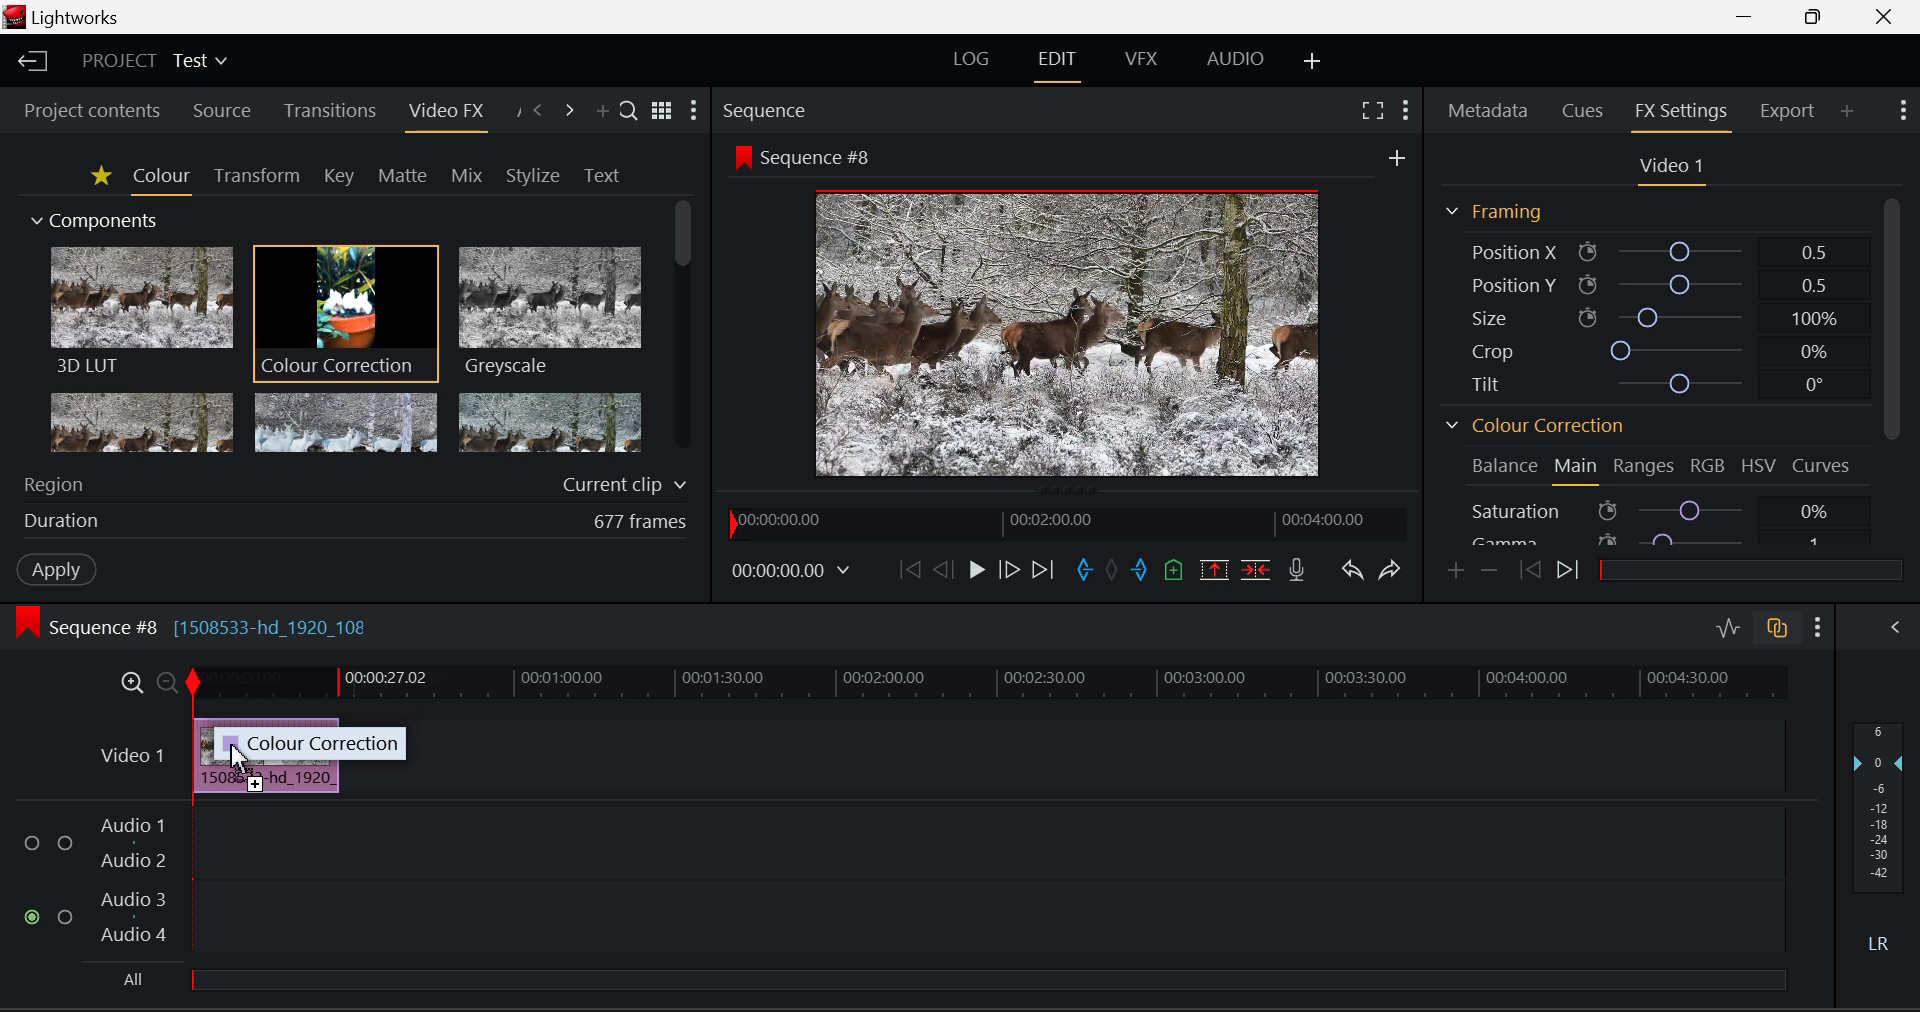 The height and width of the screenshot is (1012, 1920). Describe the element at coordinates (1140, 61) in the screenshot. I see `VFX` at that location.